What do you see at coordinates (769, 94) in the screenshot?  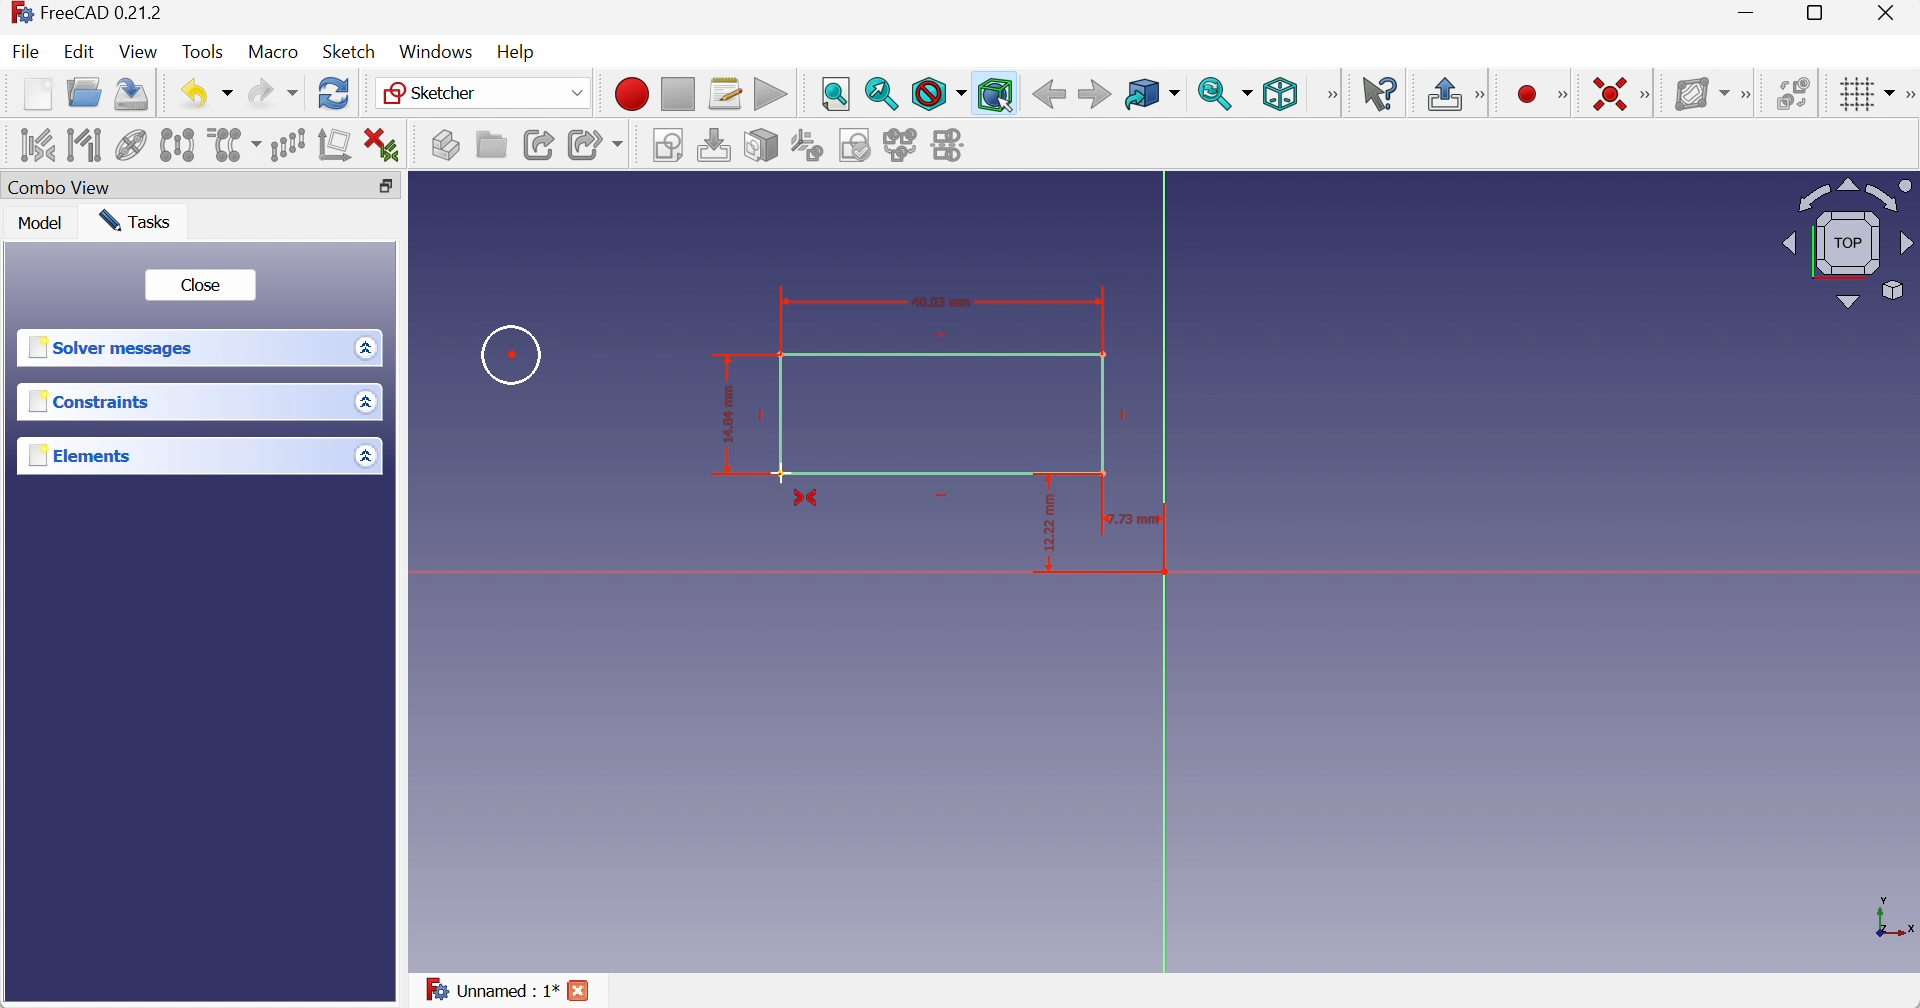 I see `Execute macro` at bounding box center [769, 94].